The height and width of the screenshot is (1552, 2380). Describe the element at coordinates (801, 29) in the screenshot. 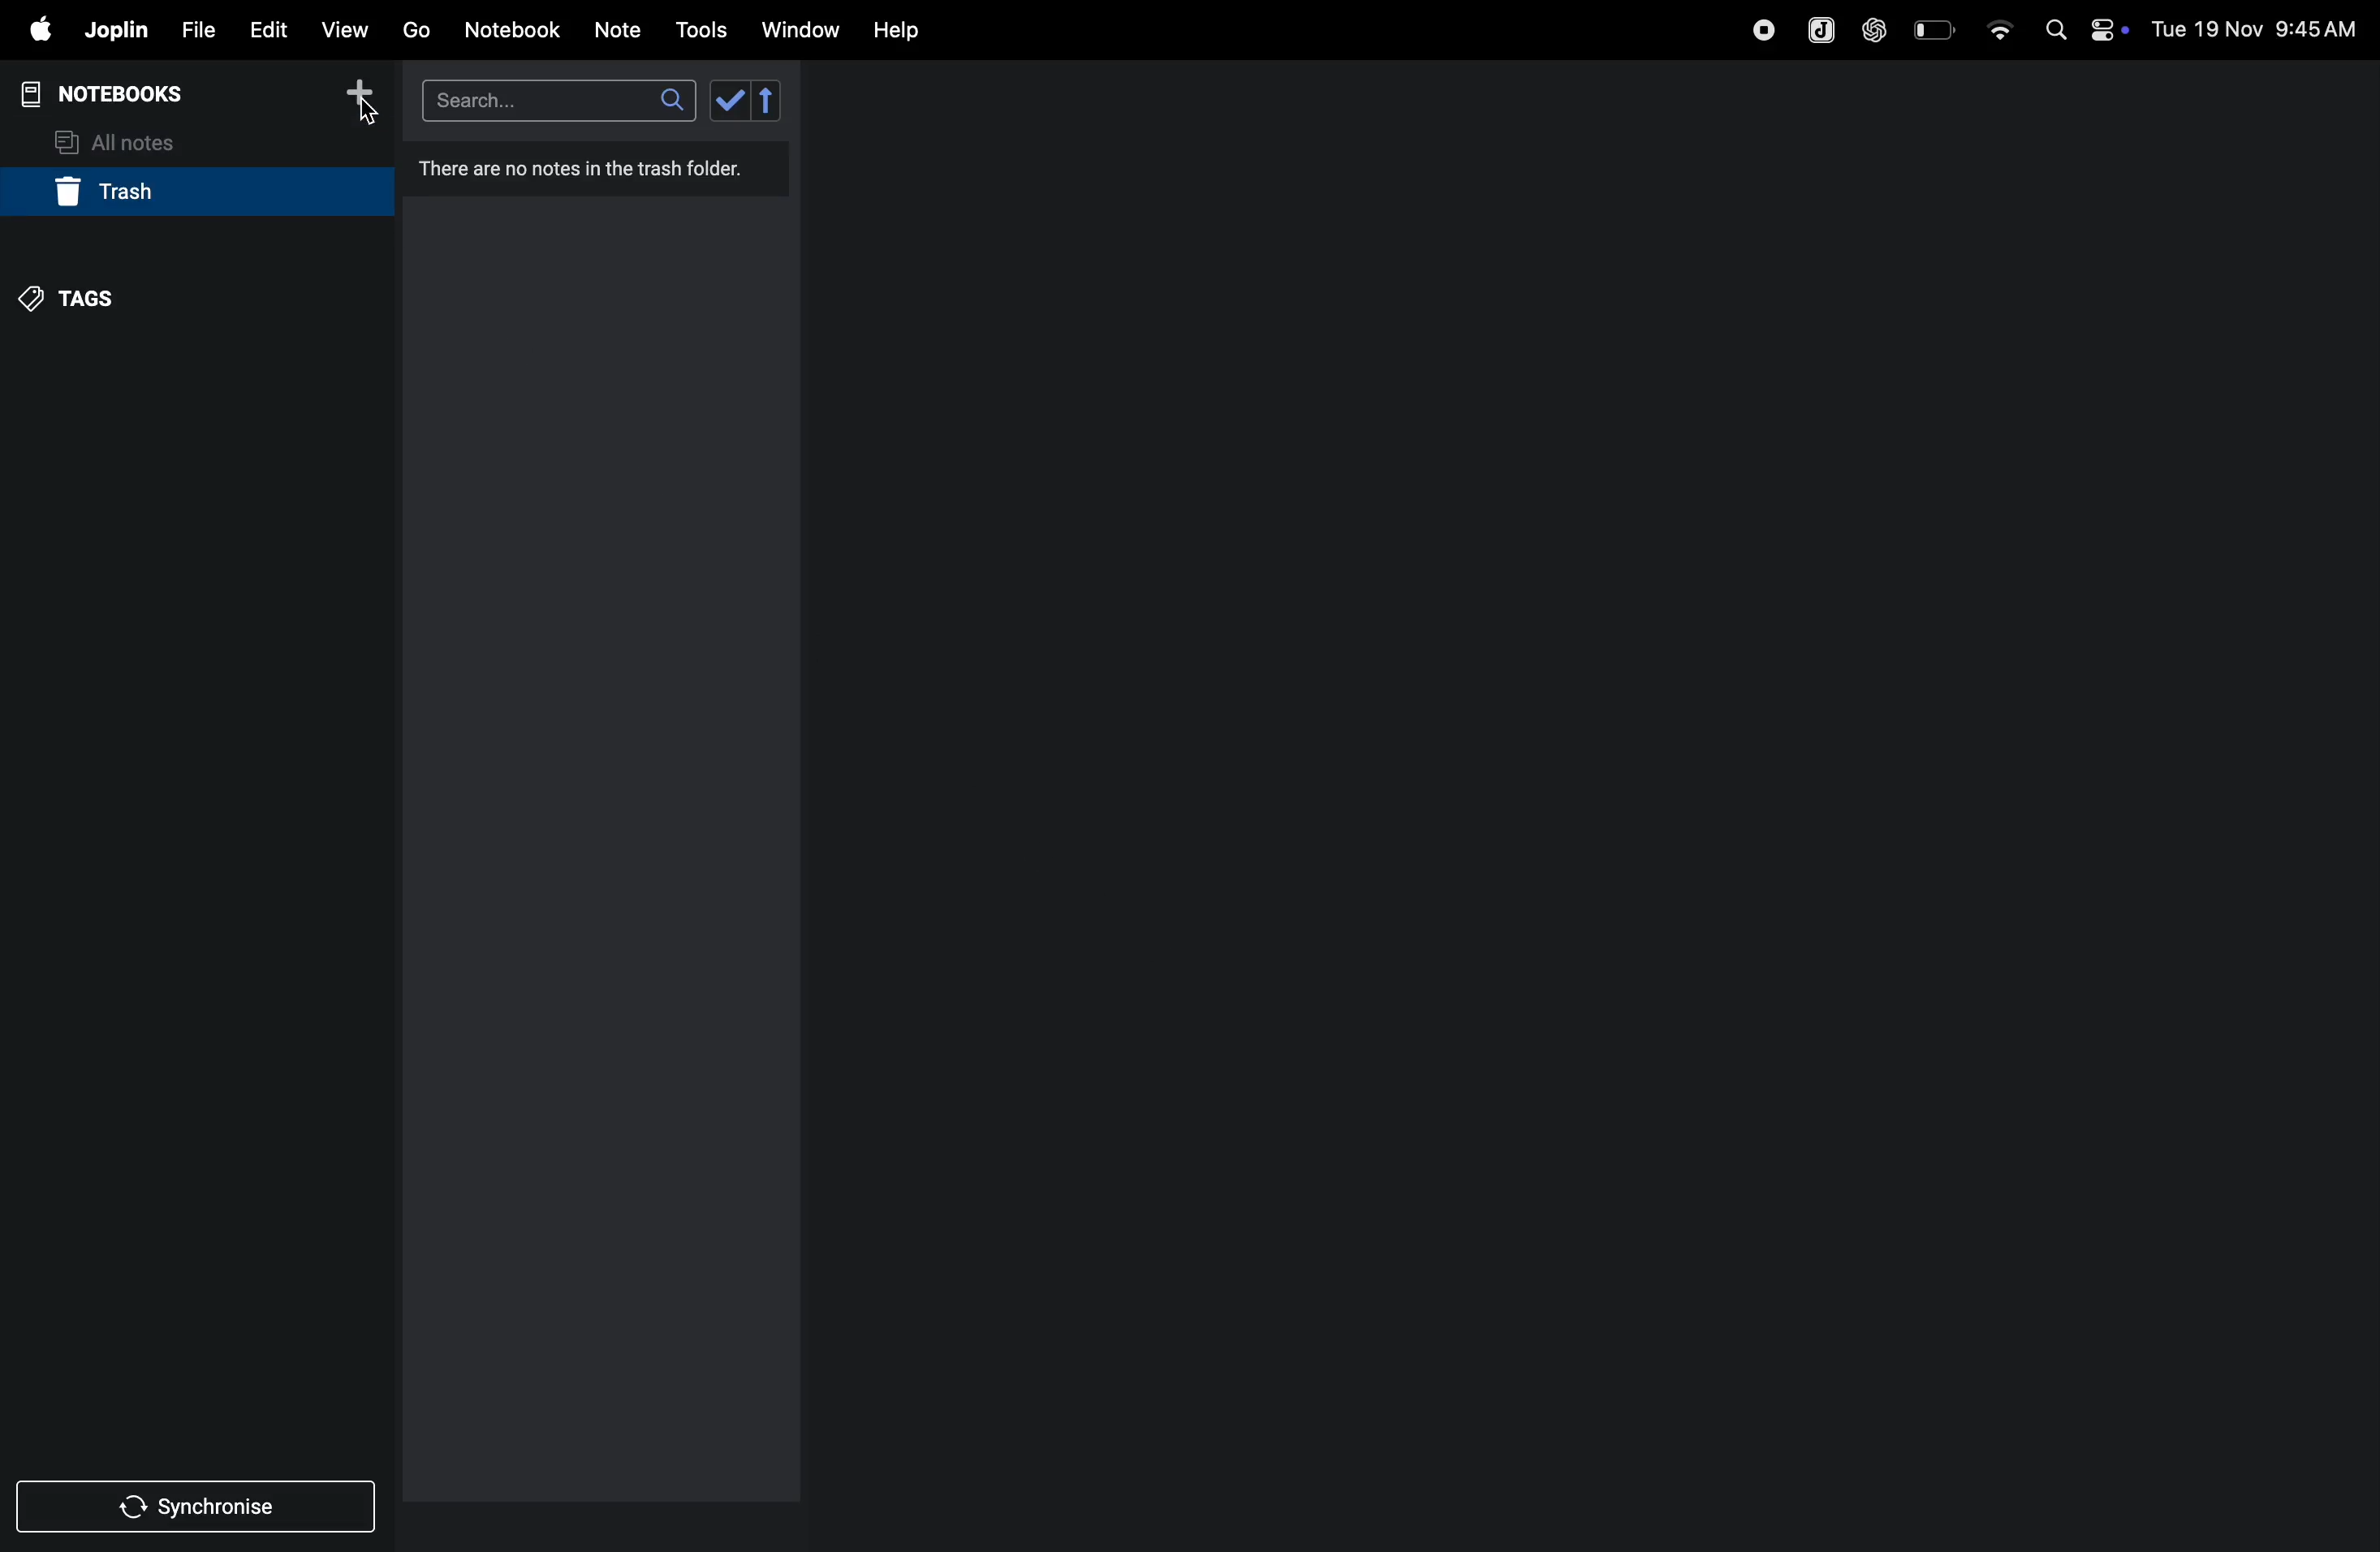

I see `window` at that location.